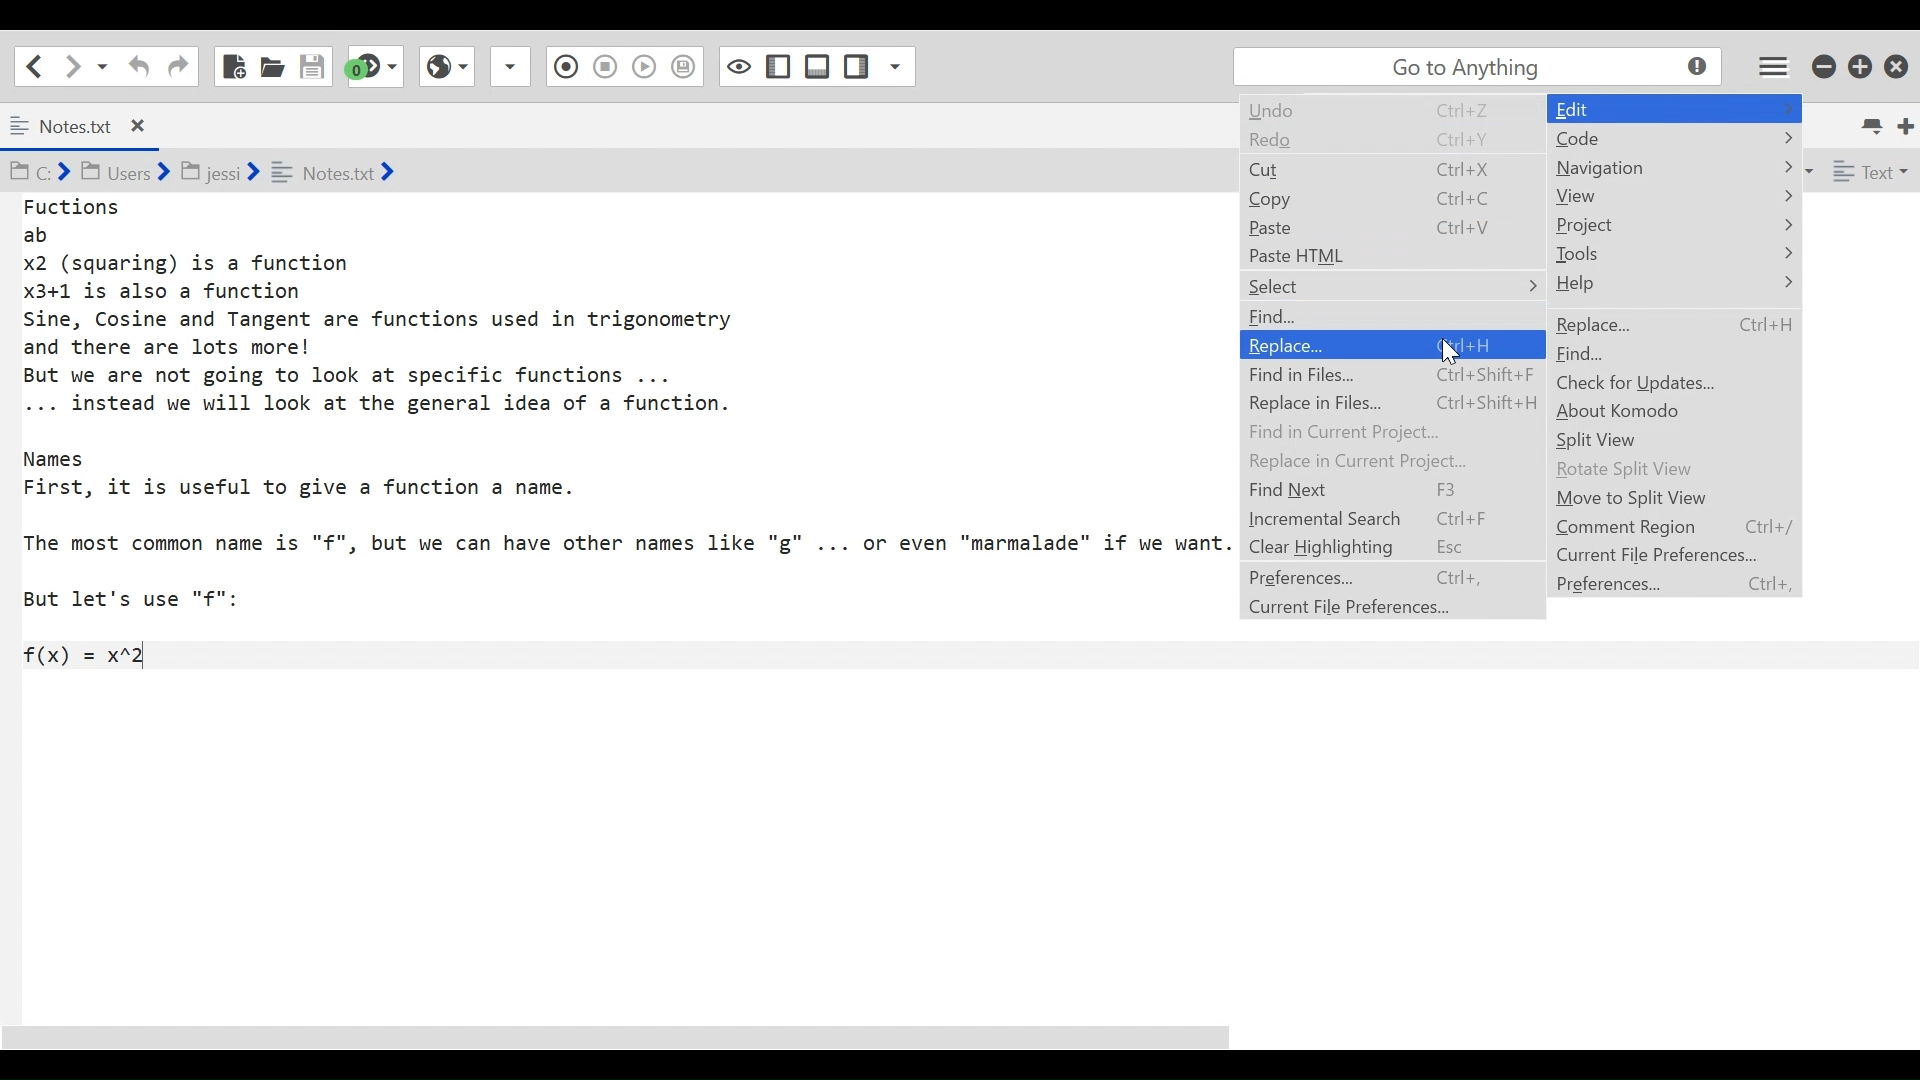  I want to click on Go back one location, so click(29, 65).